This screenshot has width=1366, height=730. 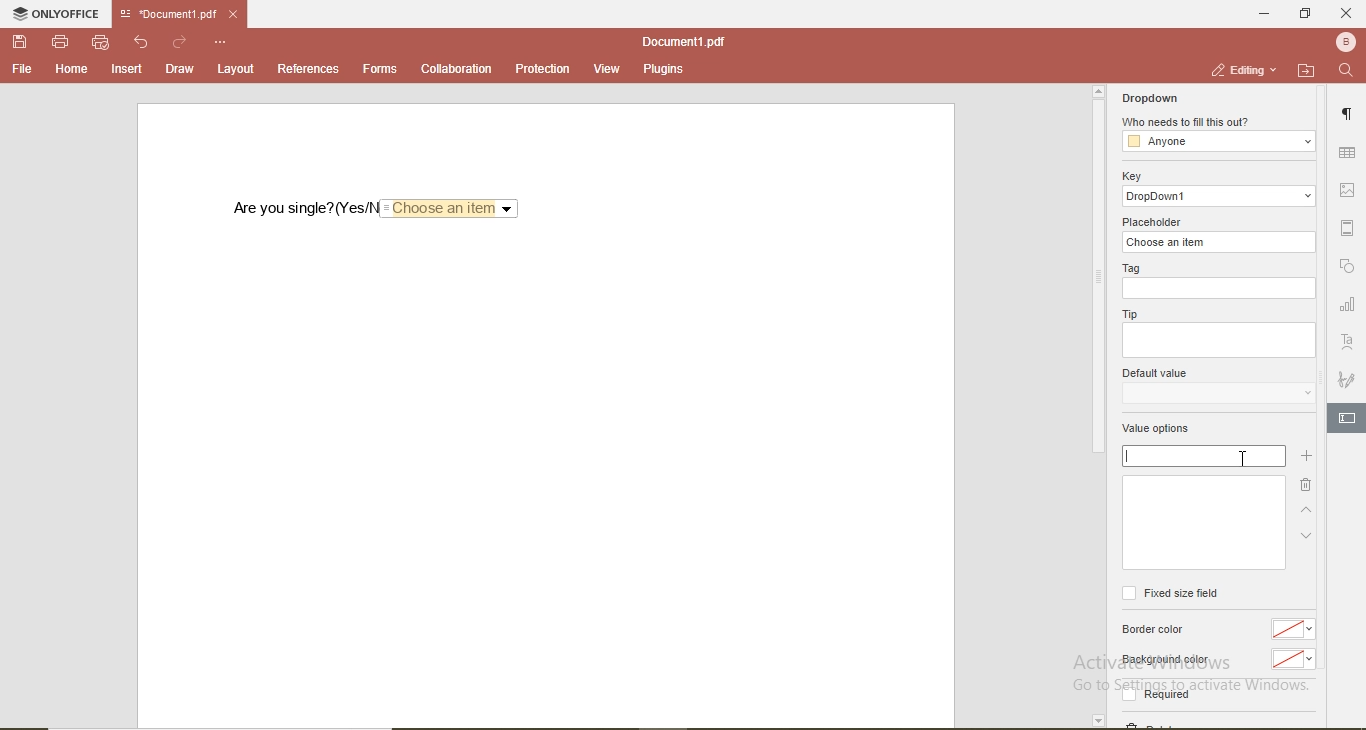 What do you see at coordinates (1097, 269) in the screenshot?
I see `scrollbar` at bounding box center [1097, 269].